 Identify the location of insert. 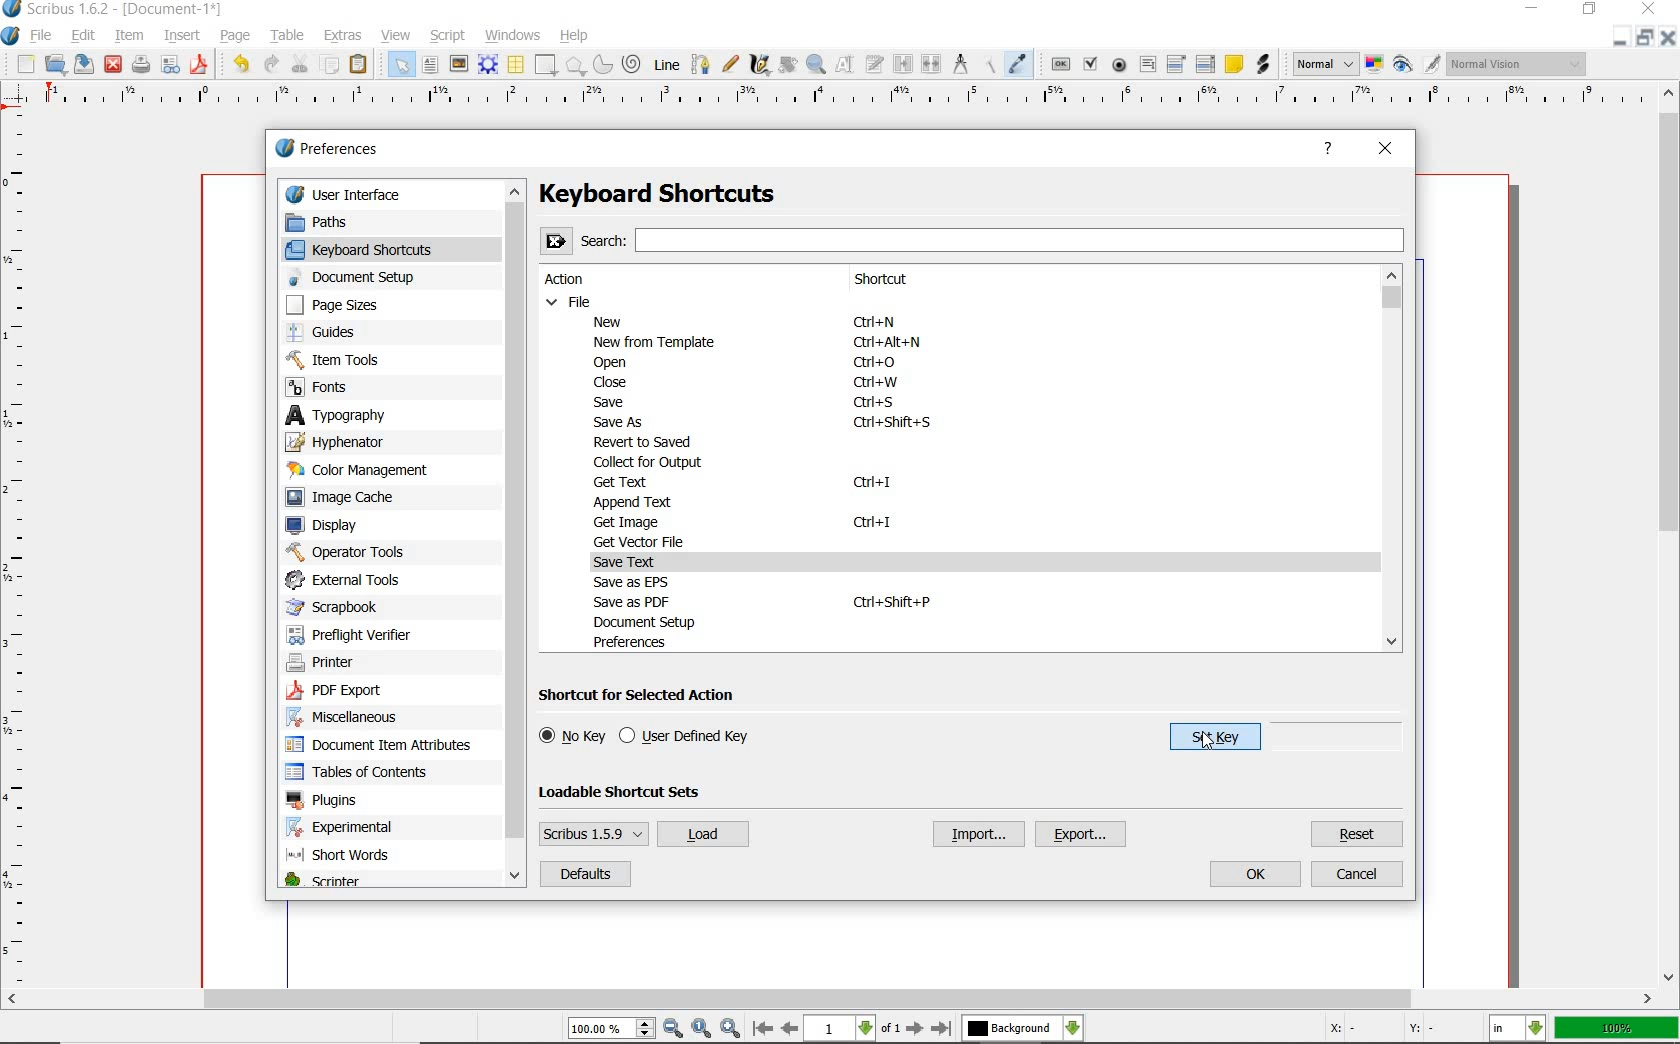
(181, 36).